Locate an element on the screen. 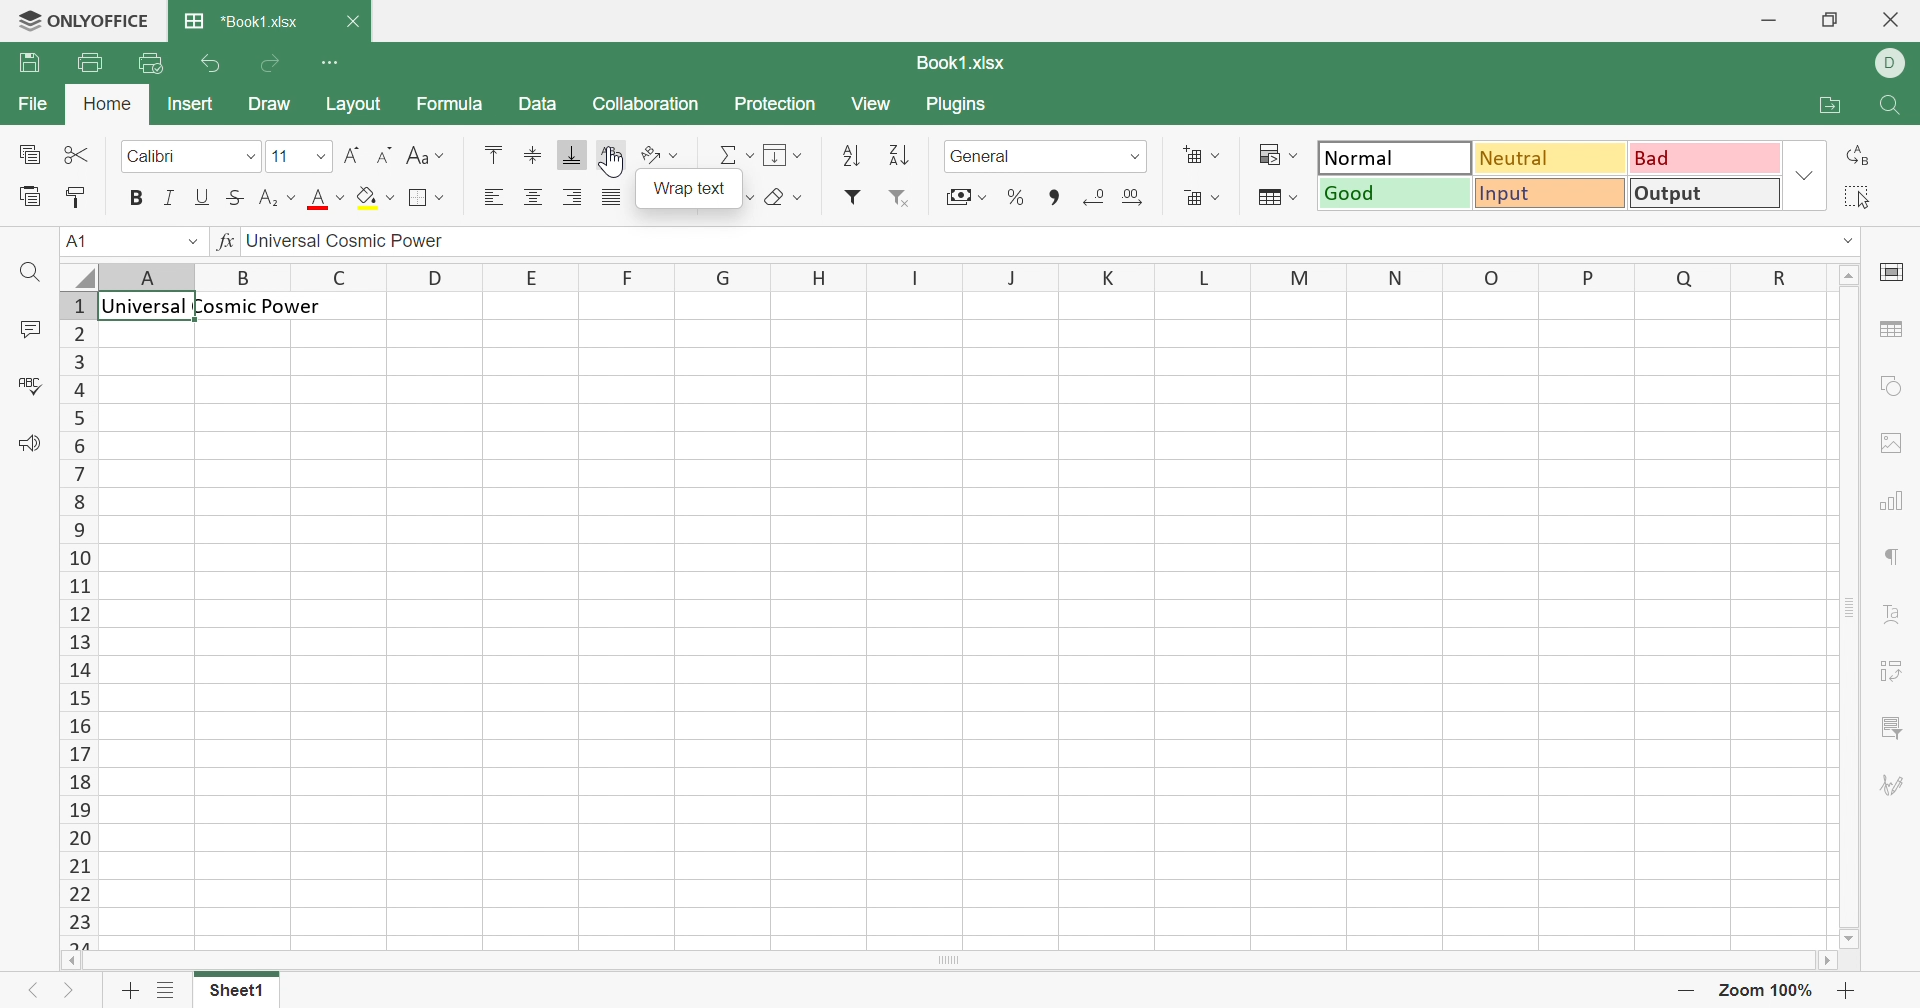 This screenshot has height=1008, width=1920. Calibri is located at coordinates (158, 160).